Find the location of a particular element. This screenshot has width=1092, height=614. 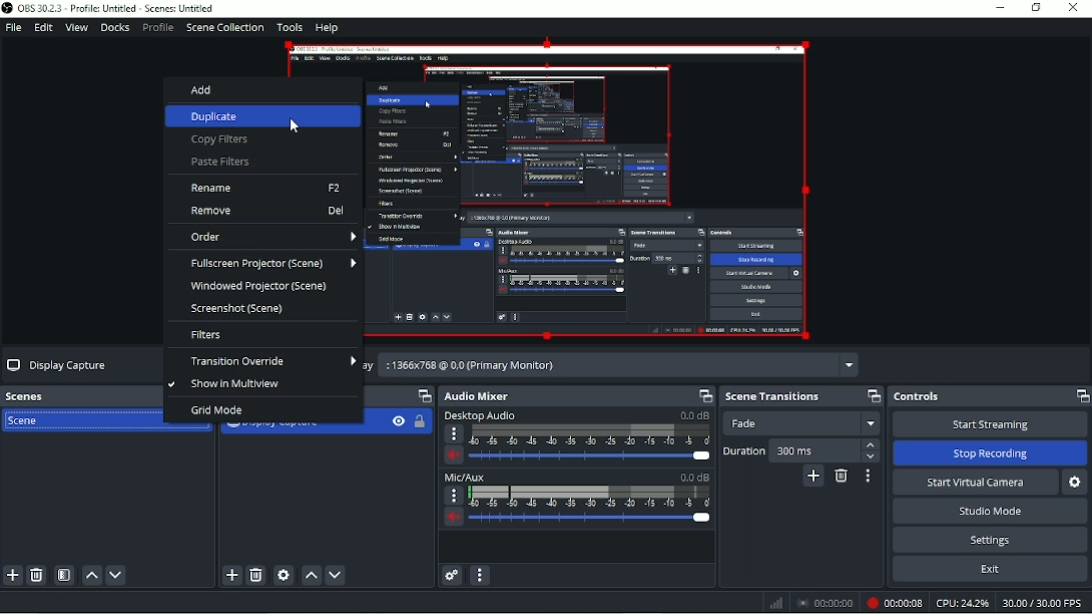

Fullscreen Projector (Scene) is located at coordinates (272, 263).